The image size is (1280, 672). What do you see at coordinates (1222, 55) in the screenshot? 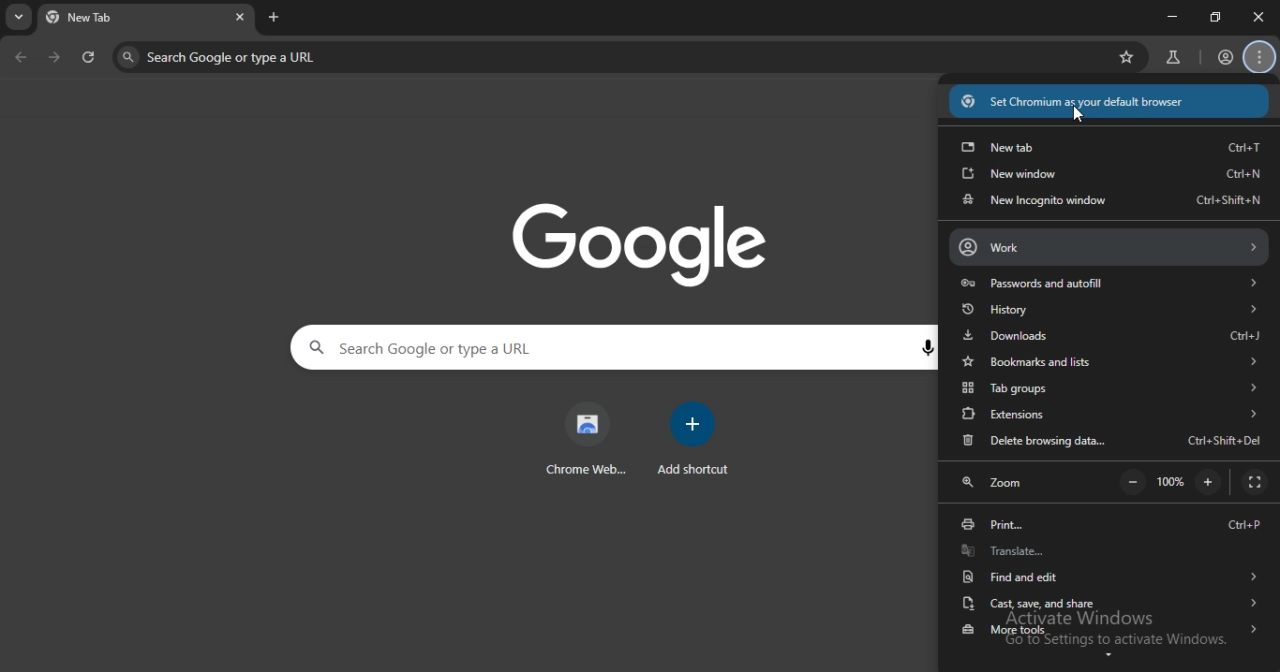
I see `account` at bounding box center [1222, 55].